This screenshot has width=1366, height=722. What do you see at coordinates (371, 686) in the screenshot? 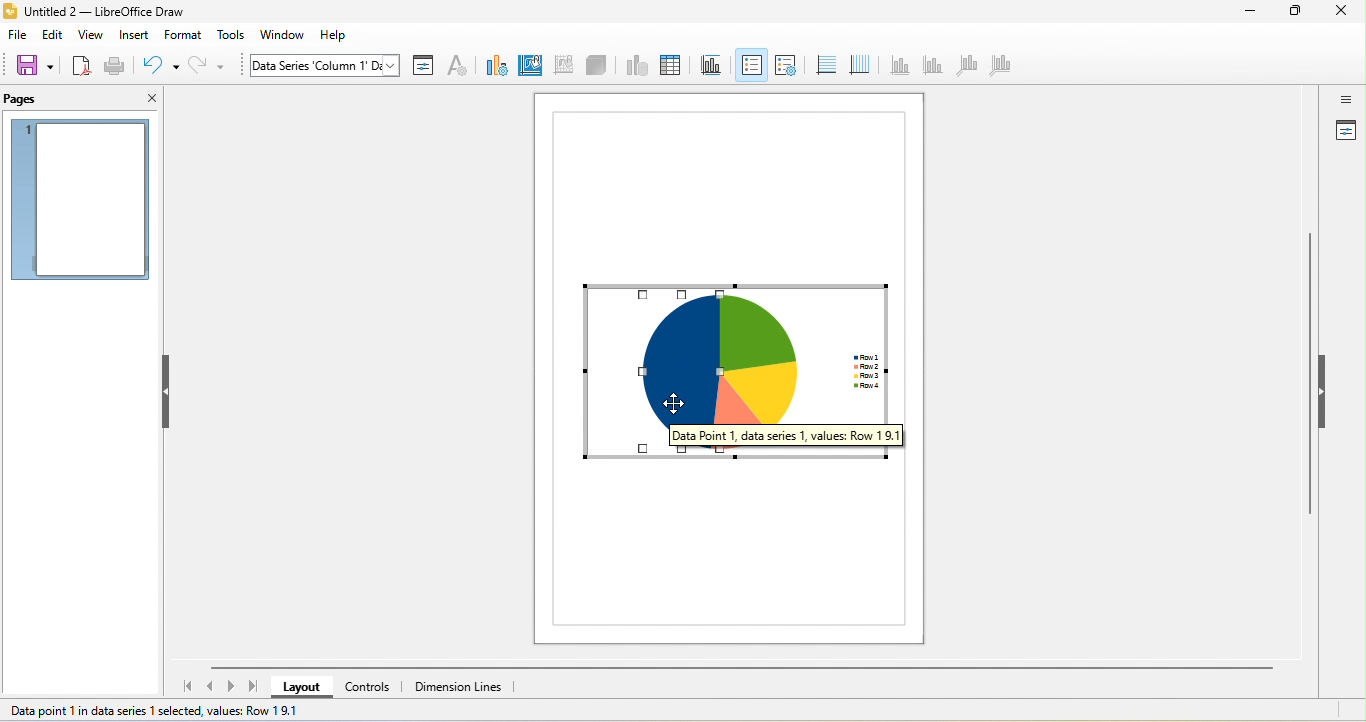
I see `controls` at bounding box center [371, 686].